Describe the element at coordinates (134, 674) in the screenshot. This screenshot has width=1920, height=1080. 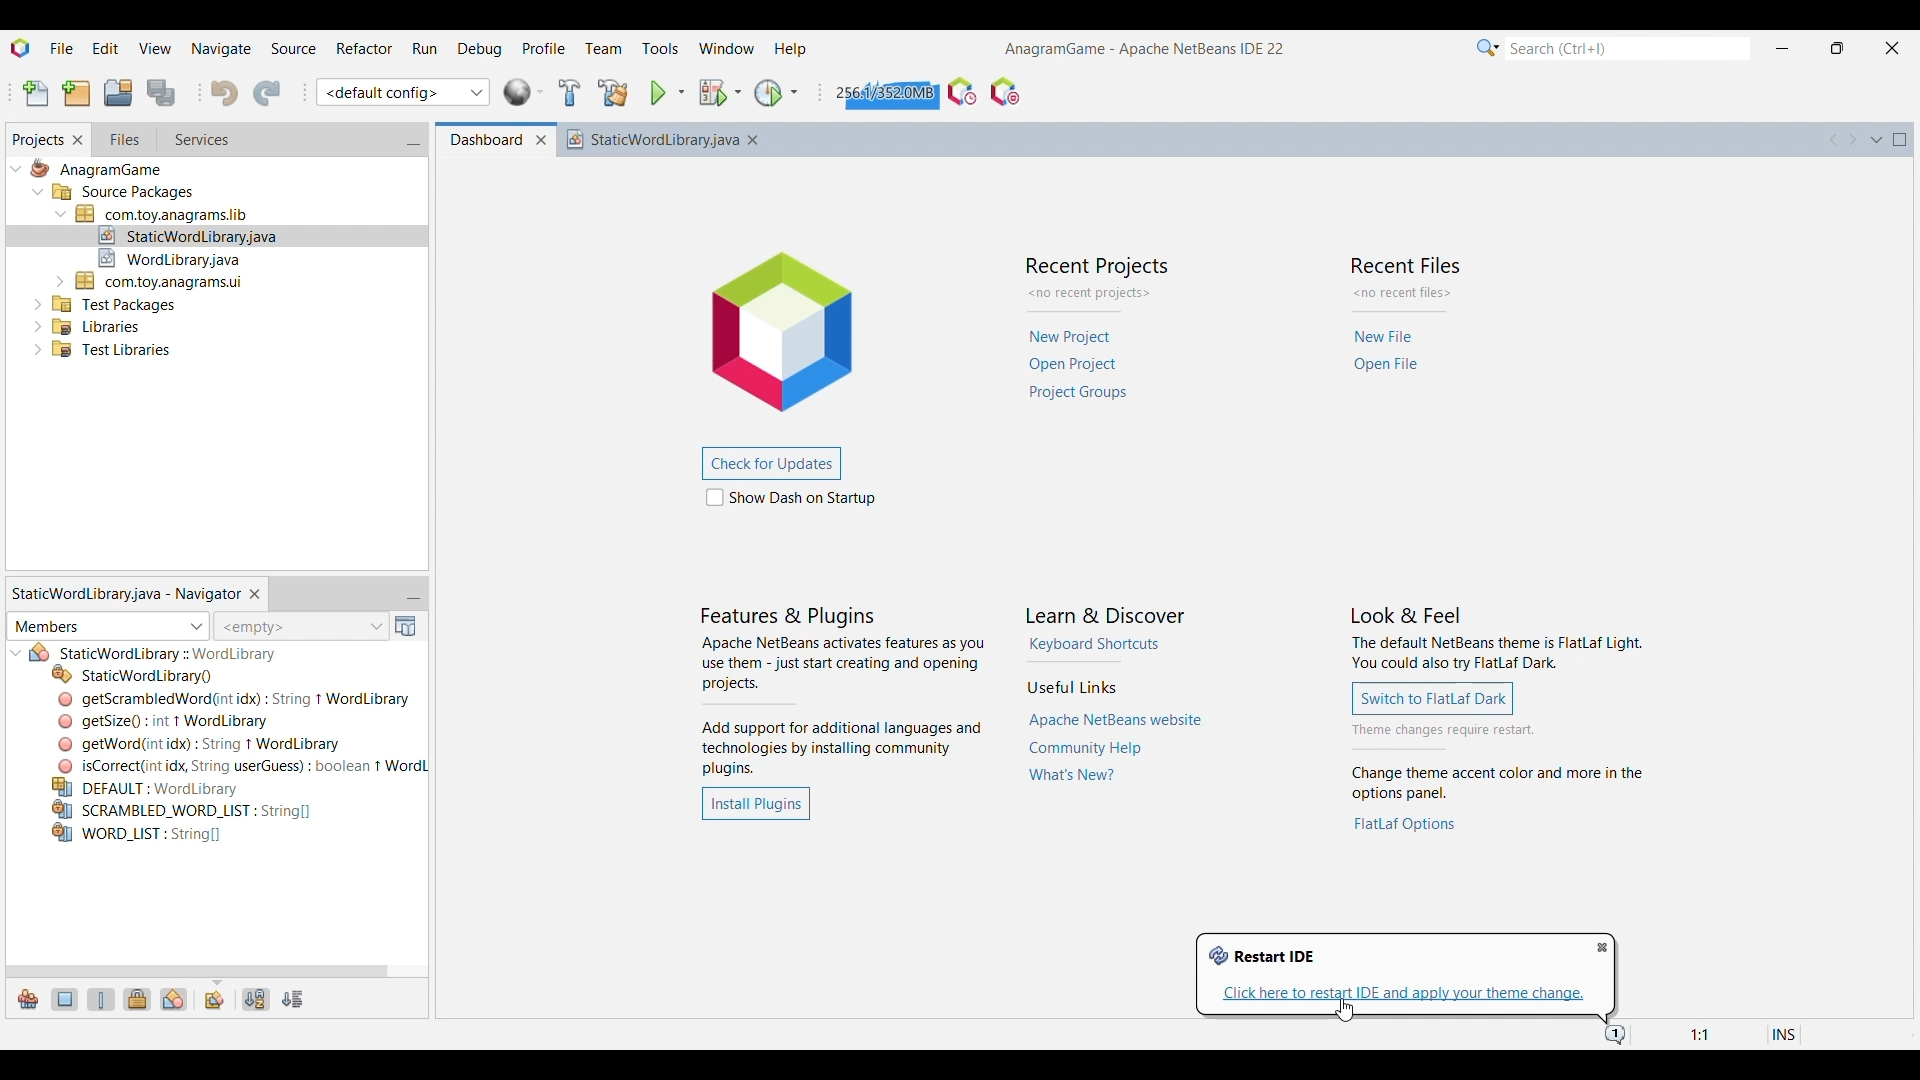
I see `` at that location.